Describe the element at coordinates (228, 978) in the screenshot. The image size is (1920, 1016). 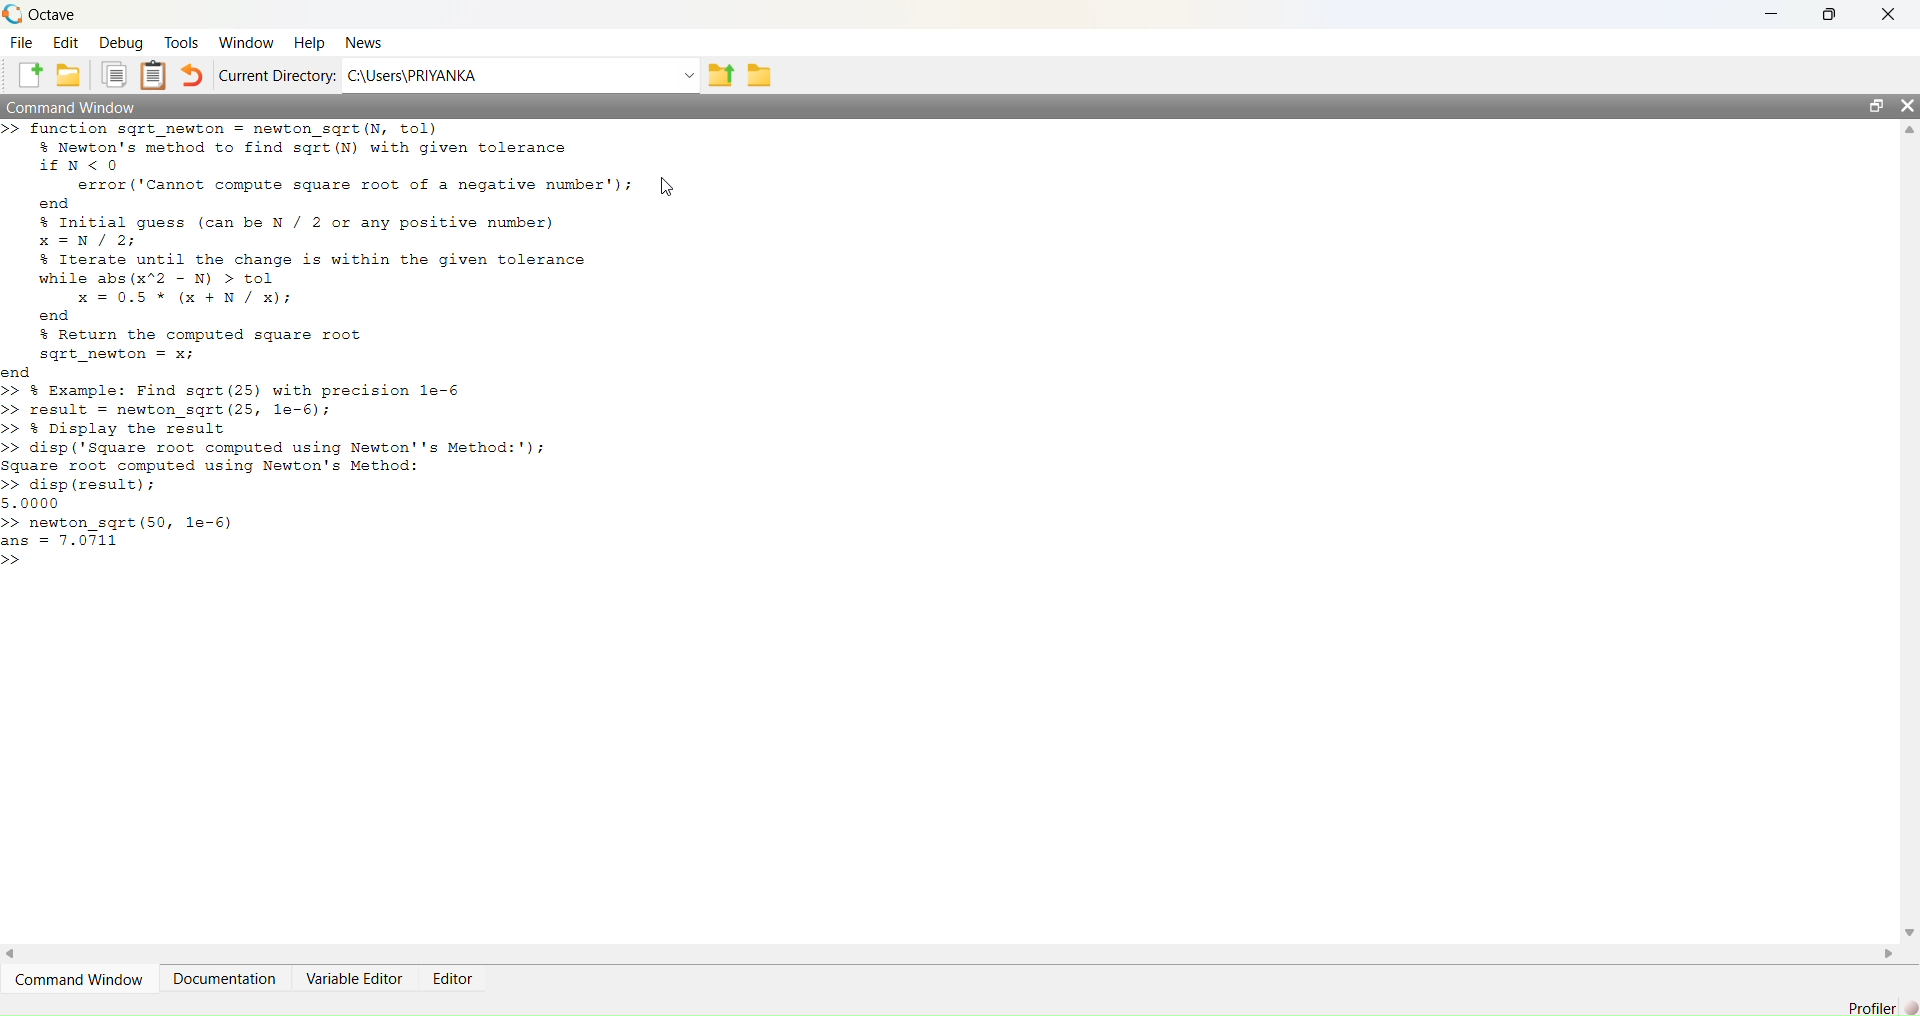
I see `Documentation` at that location.